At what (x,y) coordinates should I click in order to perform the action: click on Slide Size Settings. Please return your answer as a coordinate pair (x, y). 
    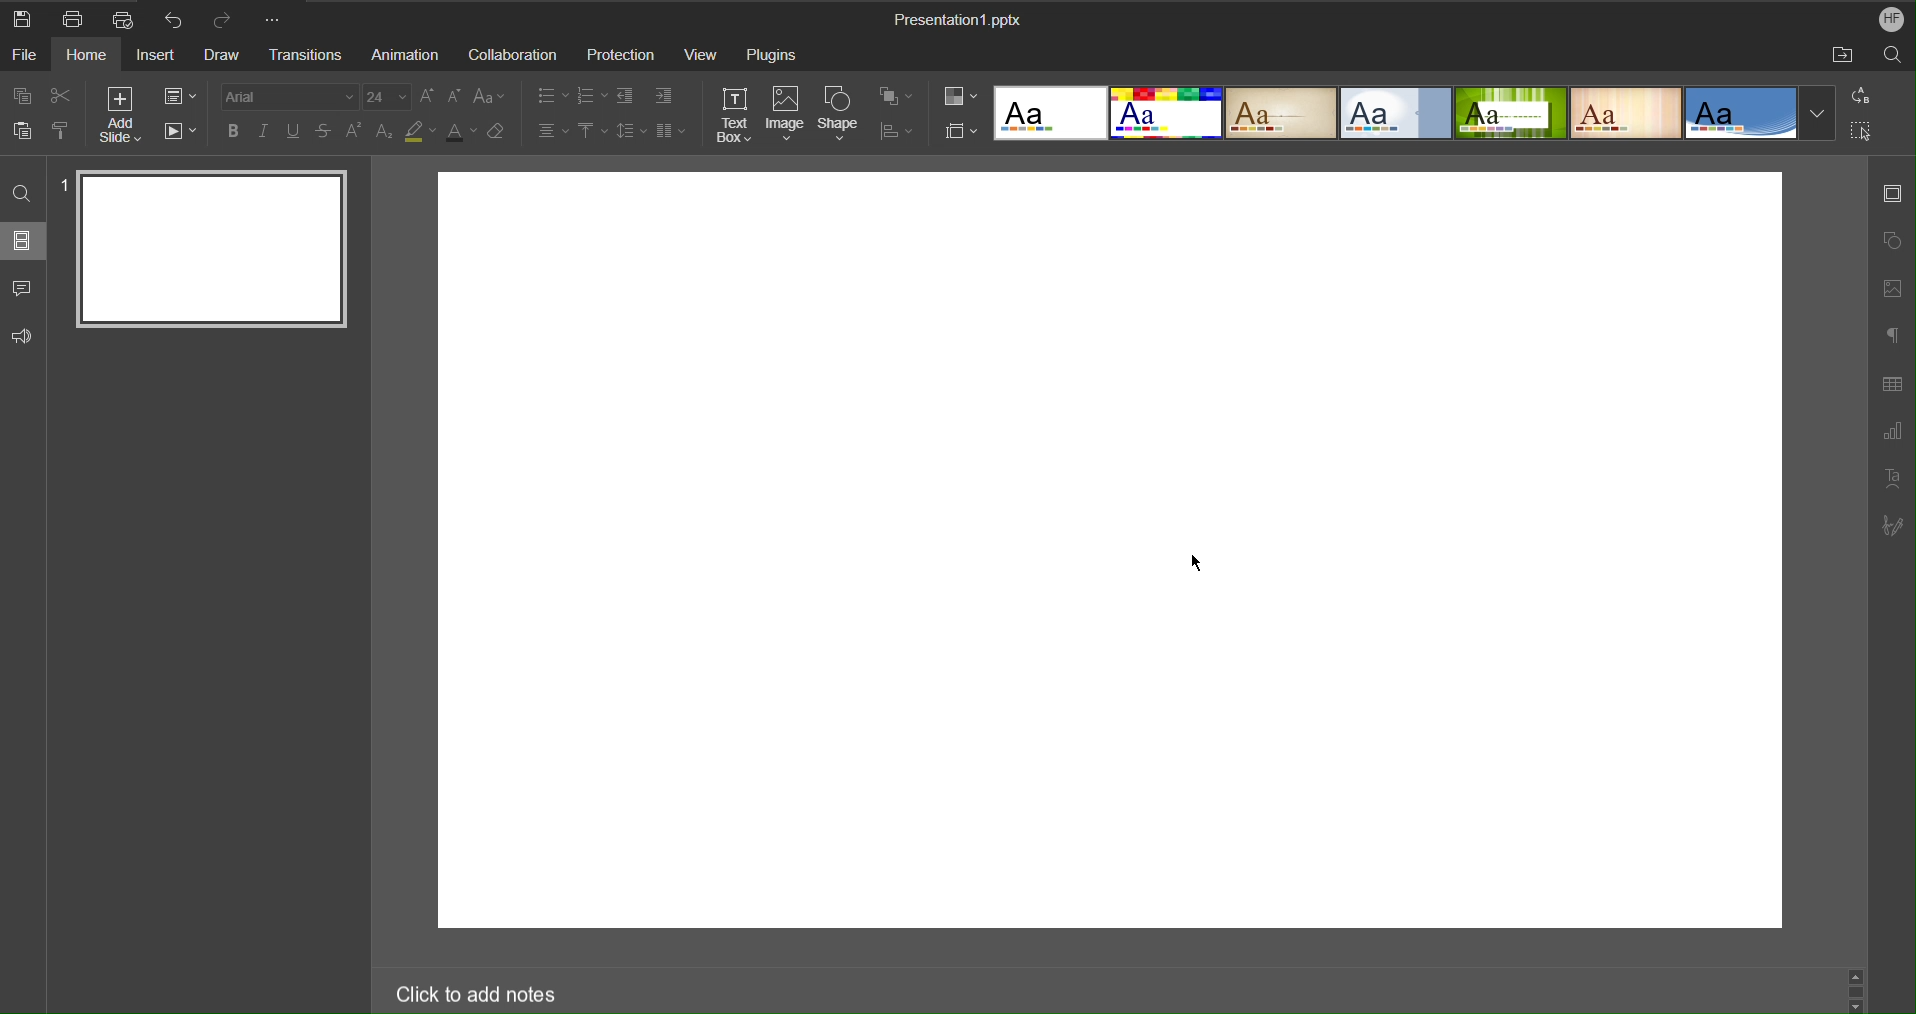
    Looking at the image, I should click on (961, 131).